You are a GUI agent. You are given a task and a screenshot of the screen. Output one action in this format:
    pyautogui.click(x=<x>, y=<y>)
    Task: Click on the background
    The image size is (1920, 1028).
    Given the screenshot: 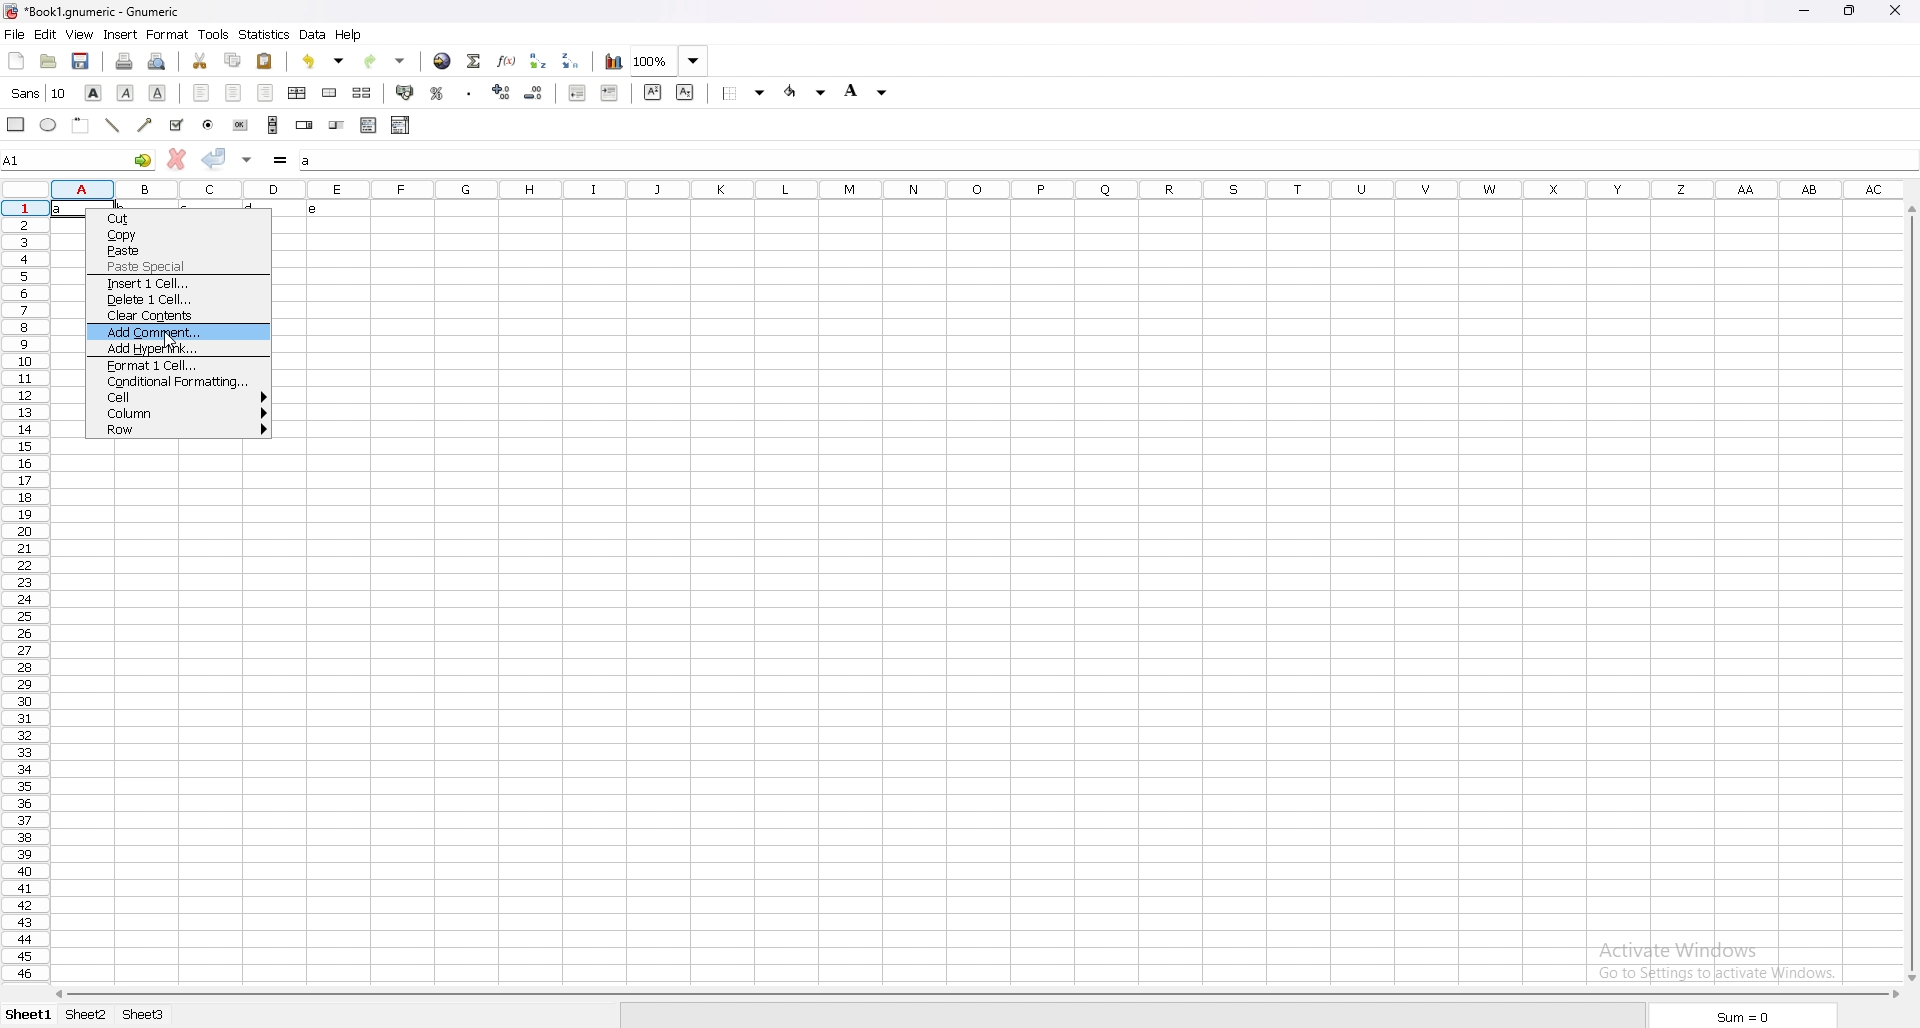 What is the action you would take?
    pyautogui.click(x=867, y=90)
    